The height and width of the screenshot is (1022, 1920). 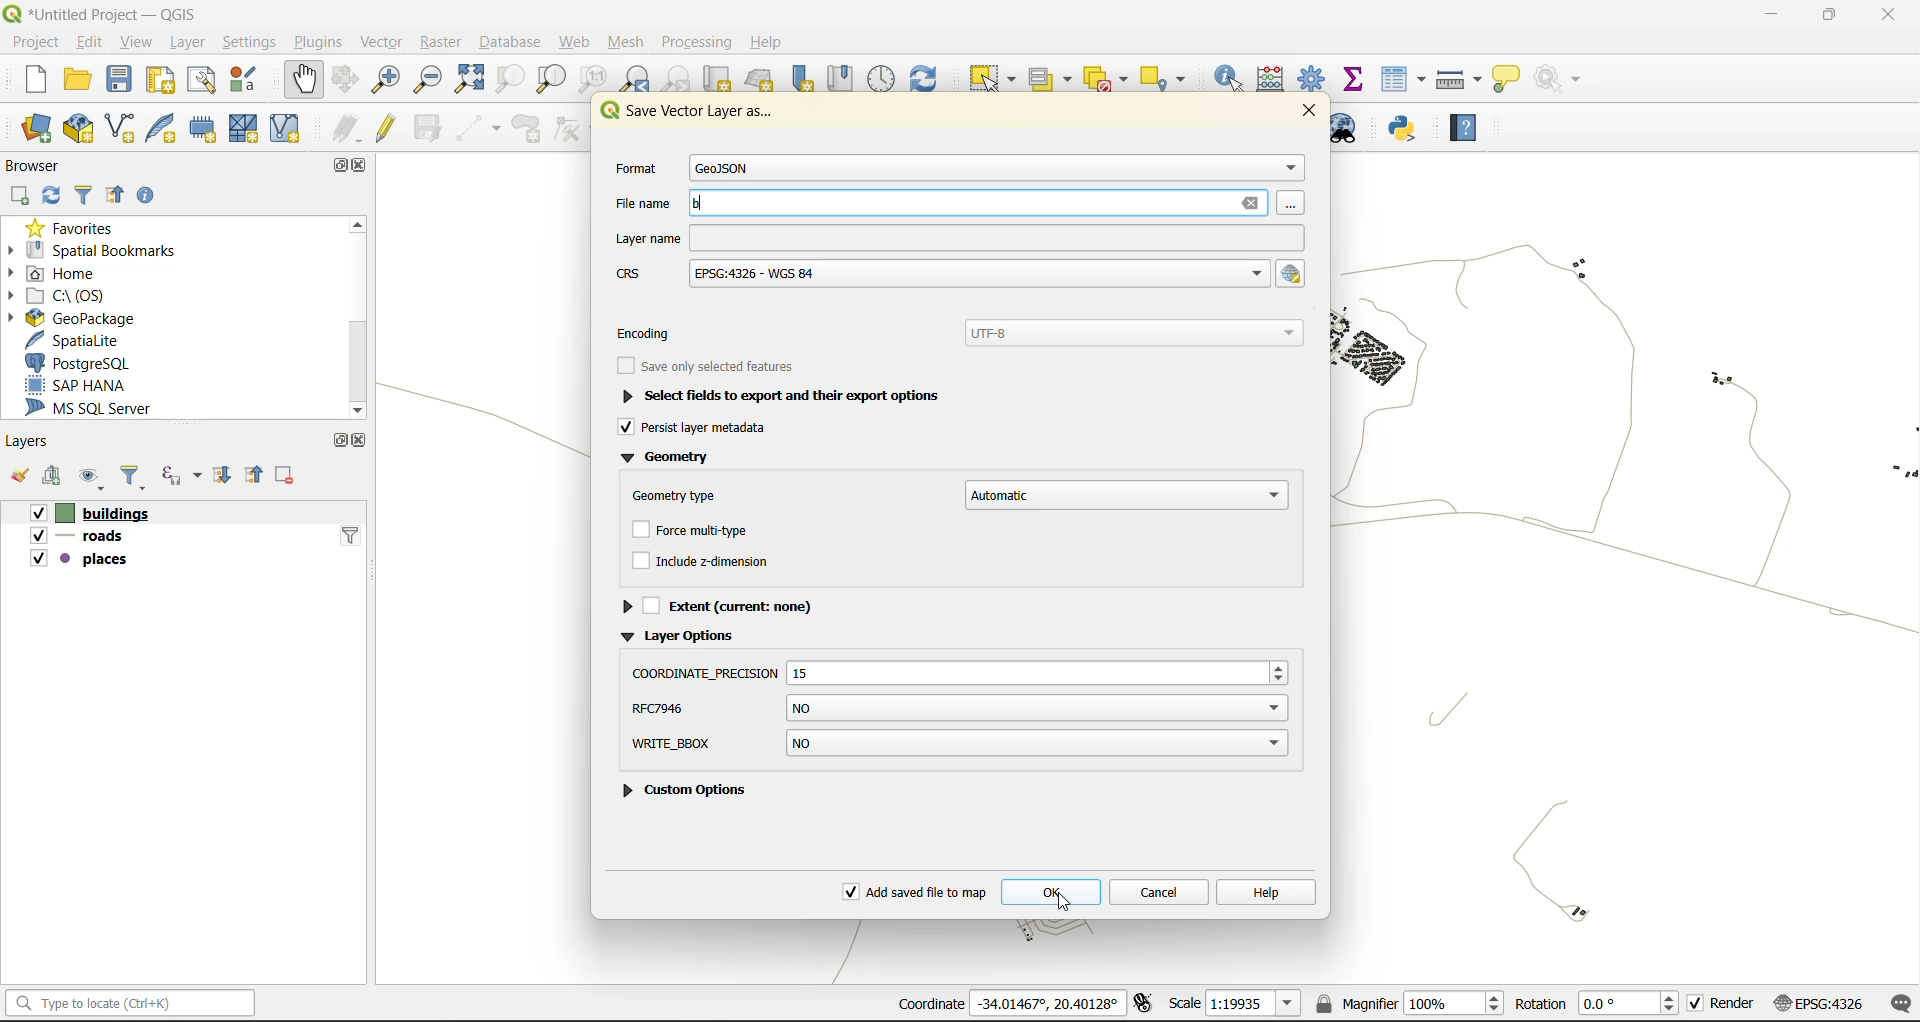 I want to click on no action, so click(x=1564, y=79).